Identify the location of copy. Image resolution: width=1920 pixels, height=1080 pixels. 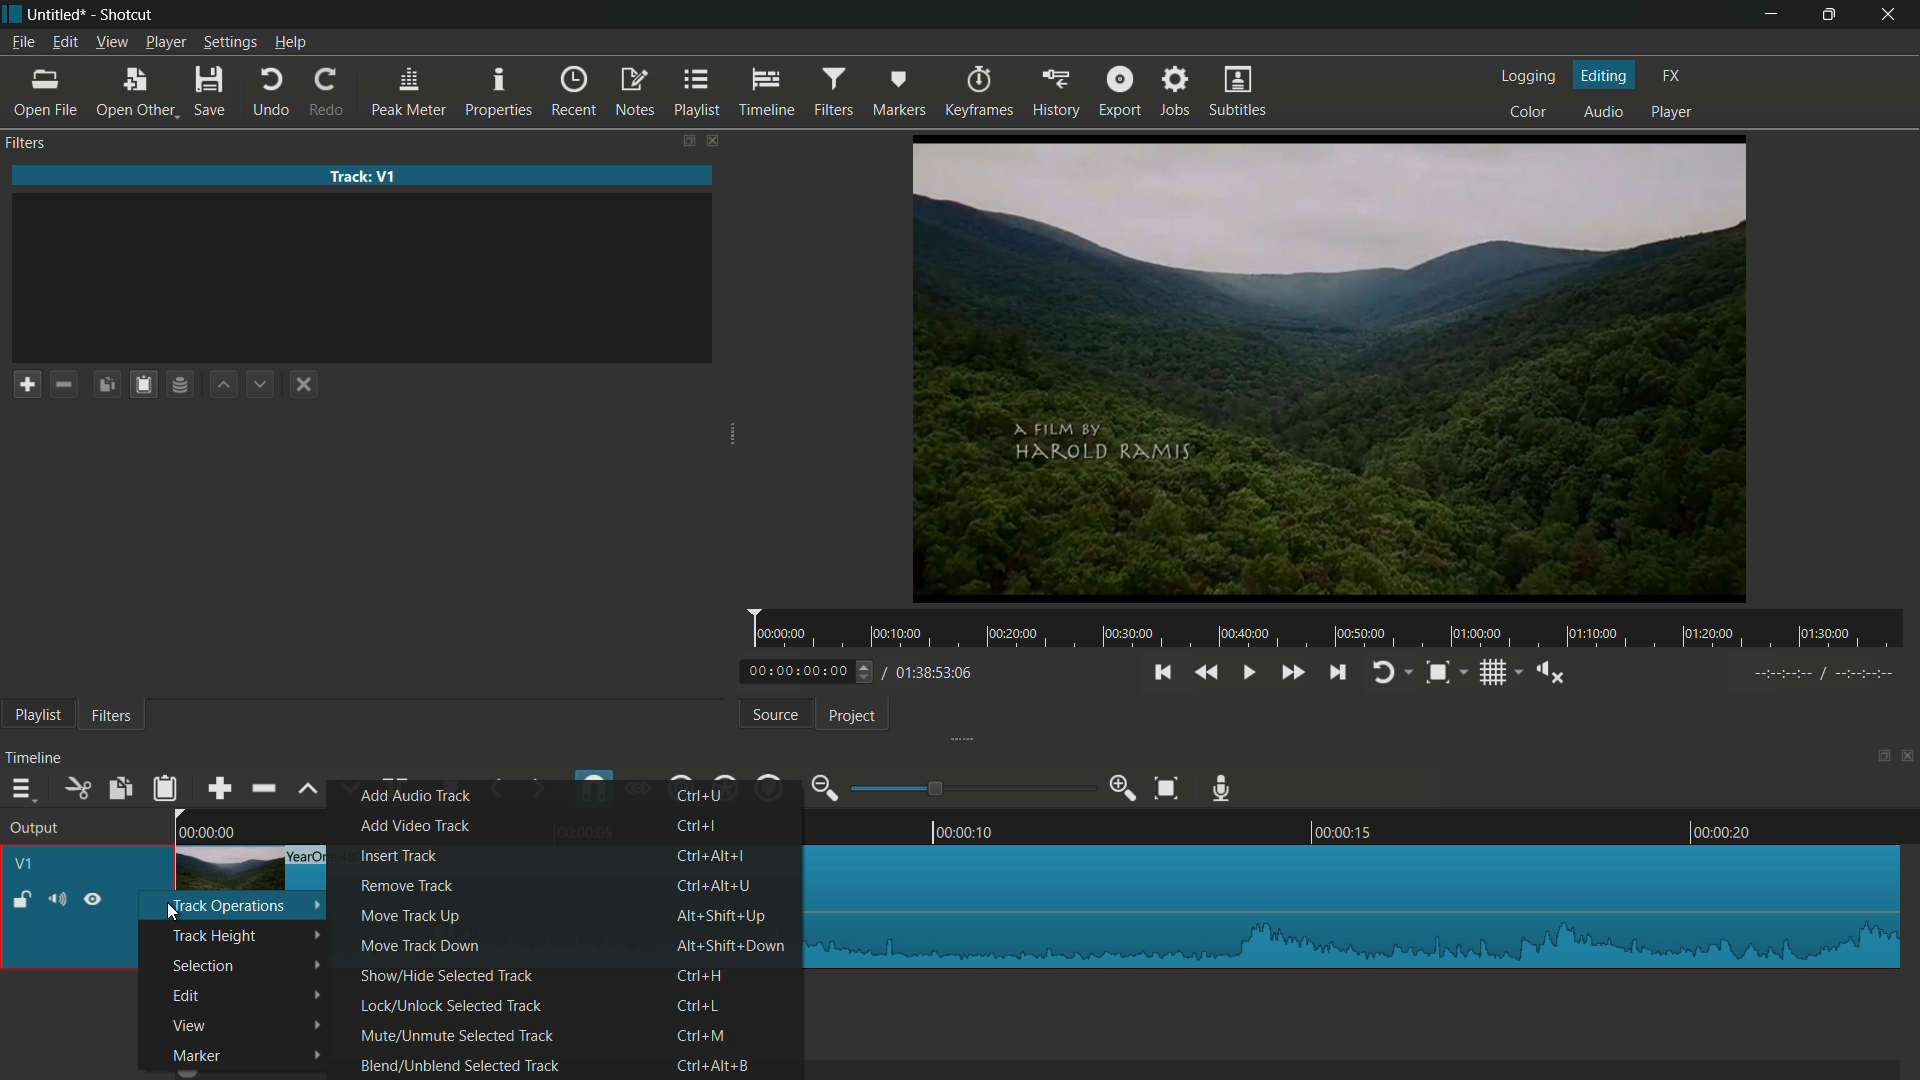
(122, 789).